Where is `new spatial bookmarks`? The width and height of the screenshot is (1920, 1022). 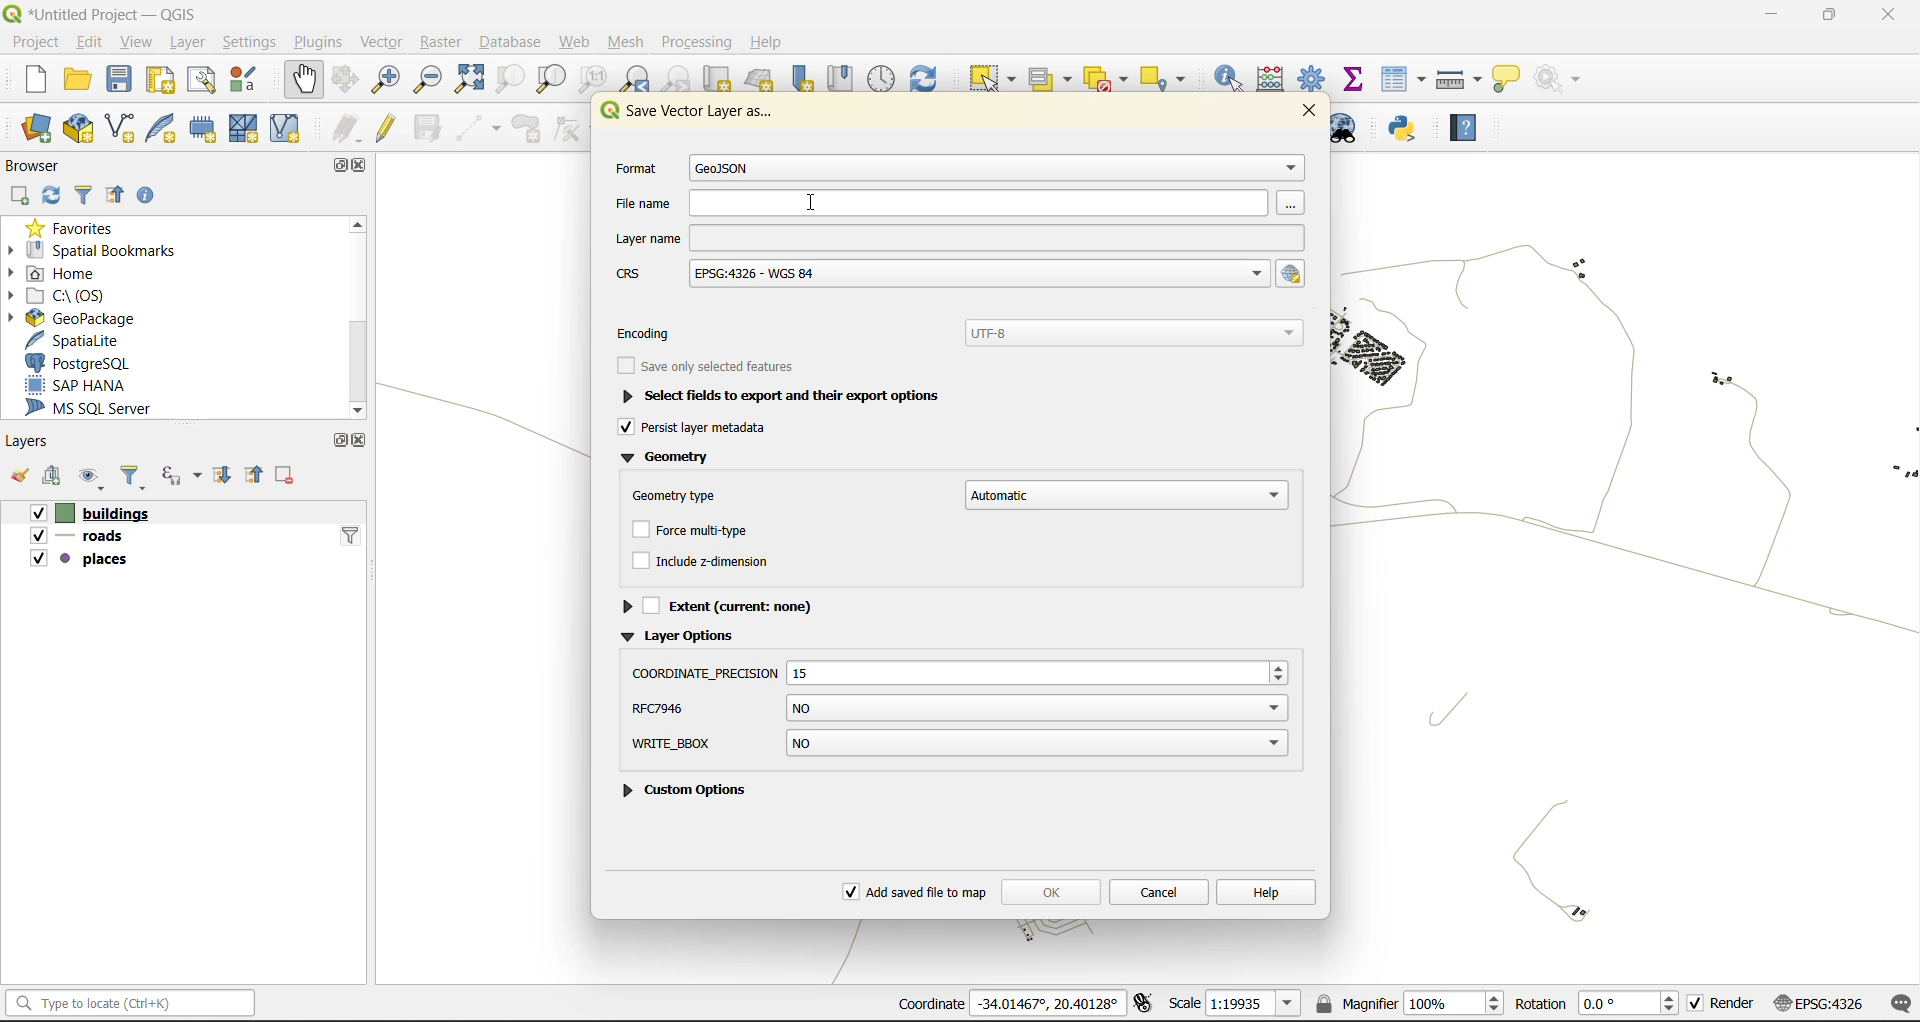 new spatial bookmarks is located at coordinates (799, 80).